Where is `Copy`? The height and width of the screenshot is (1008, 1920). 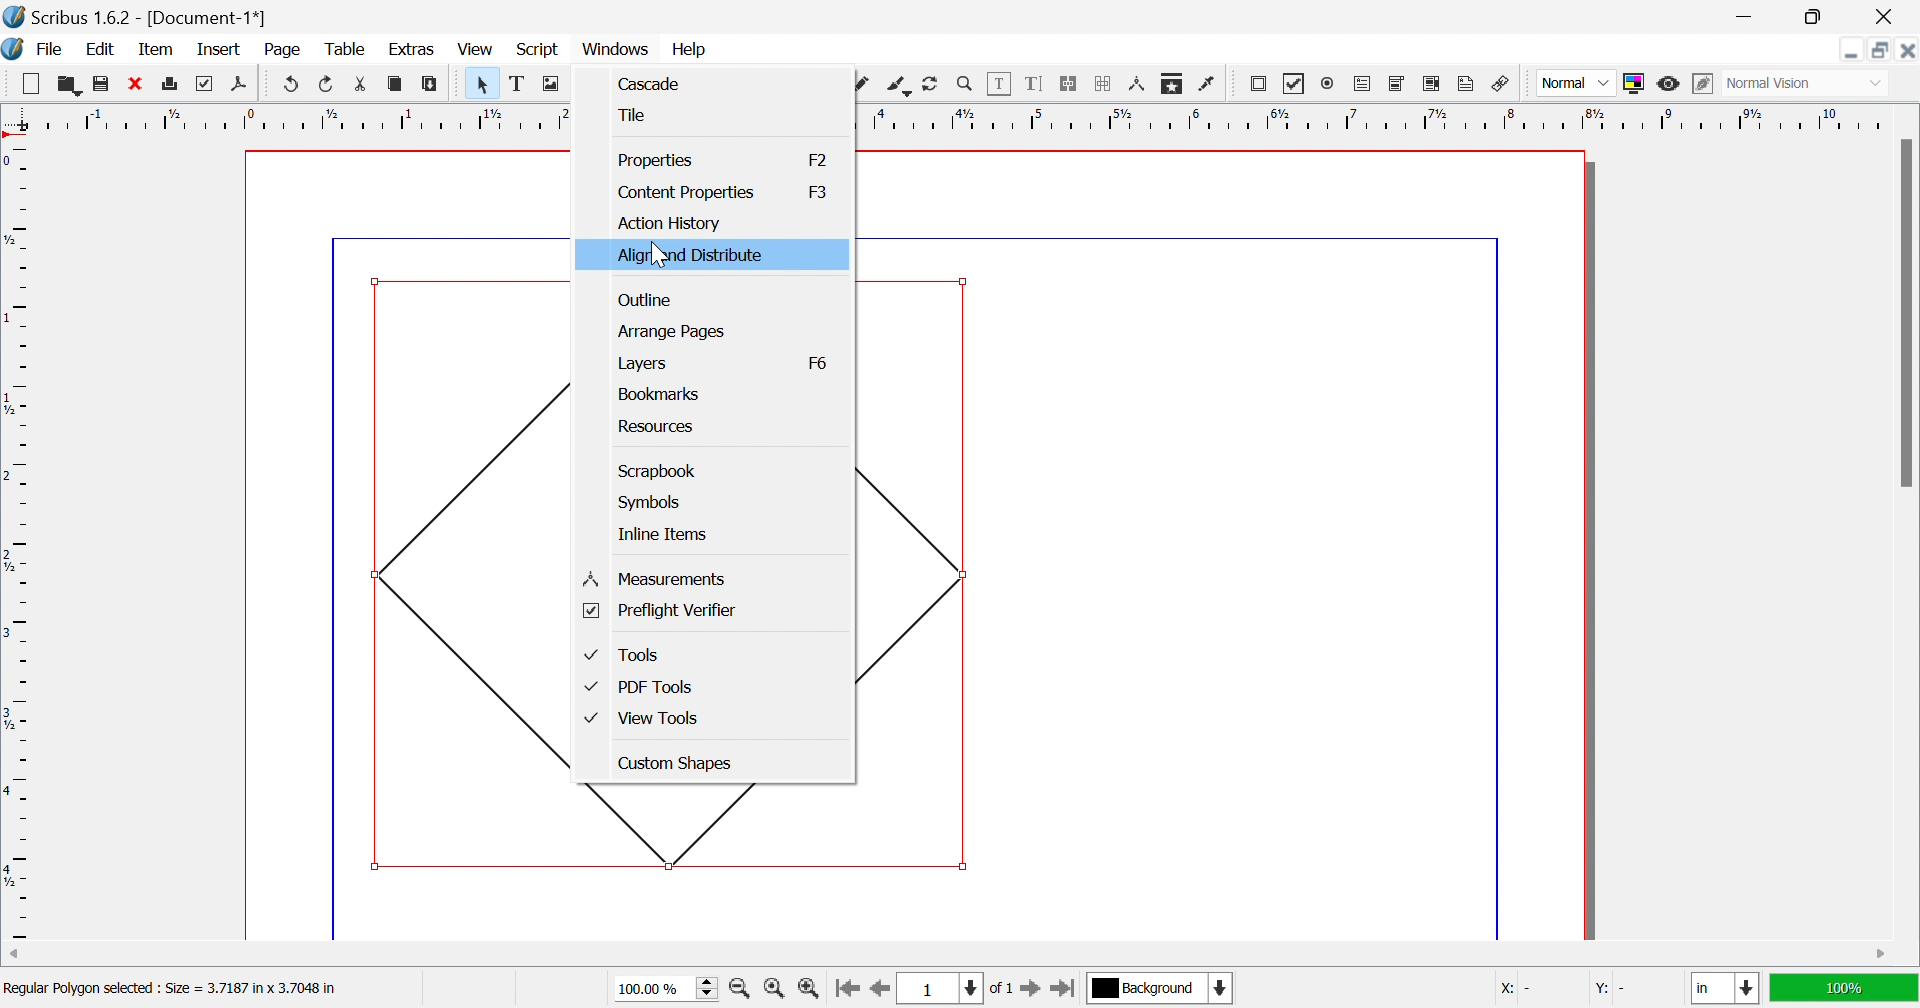
Copy is located at coordinates (395, 83).